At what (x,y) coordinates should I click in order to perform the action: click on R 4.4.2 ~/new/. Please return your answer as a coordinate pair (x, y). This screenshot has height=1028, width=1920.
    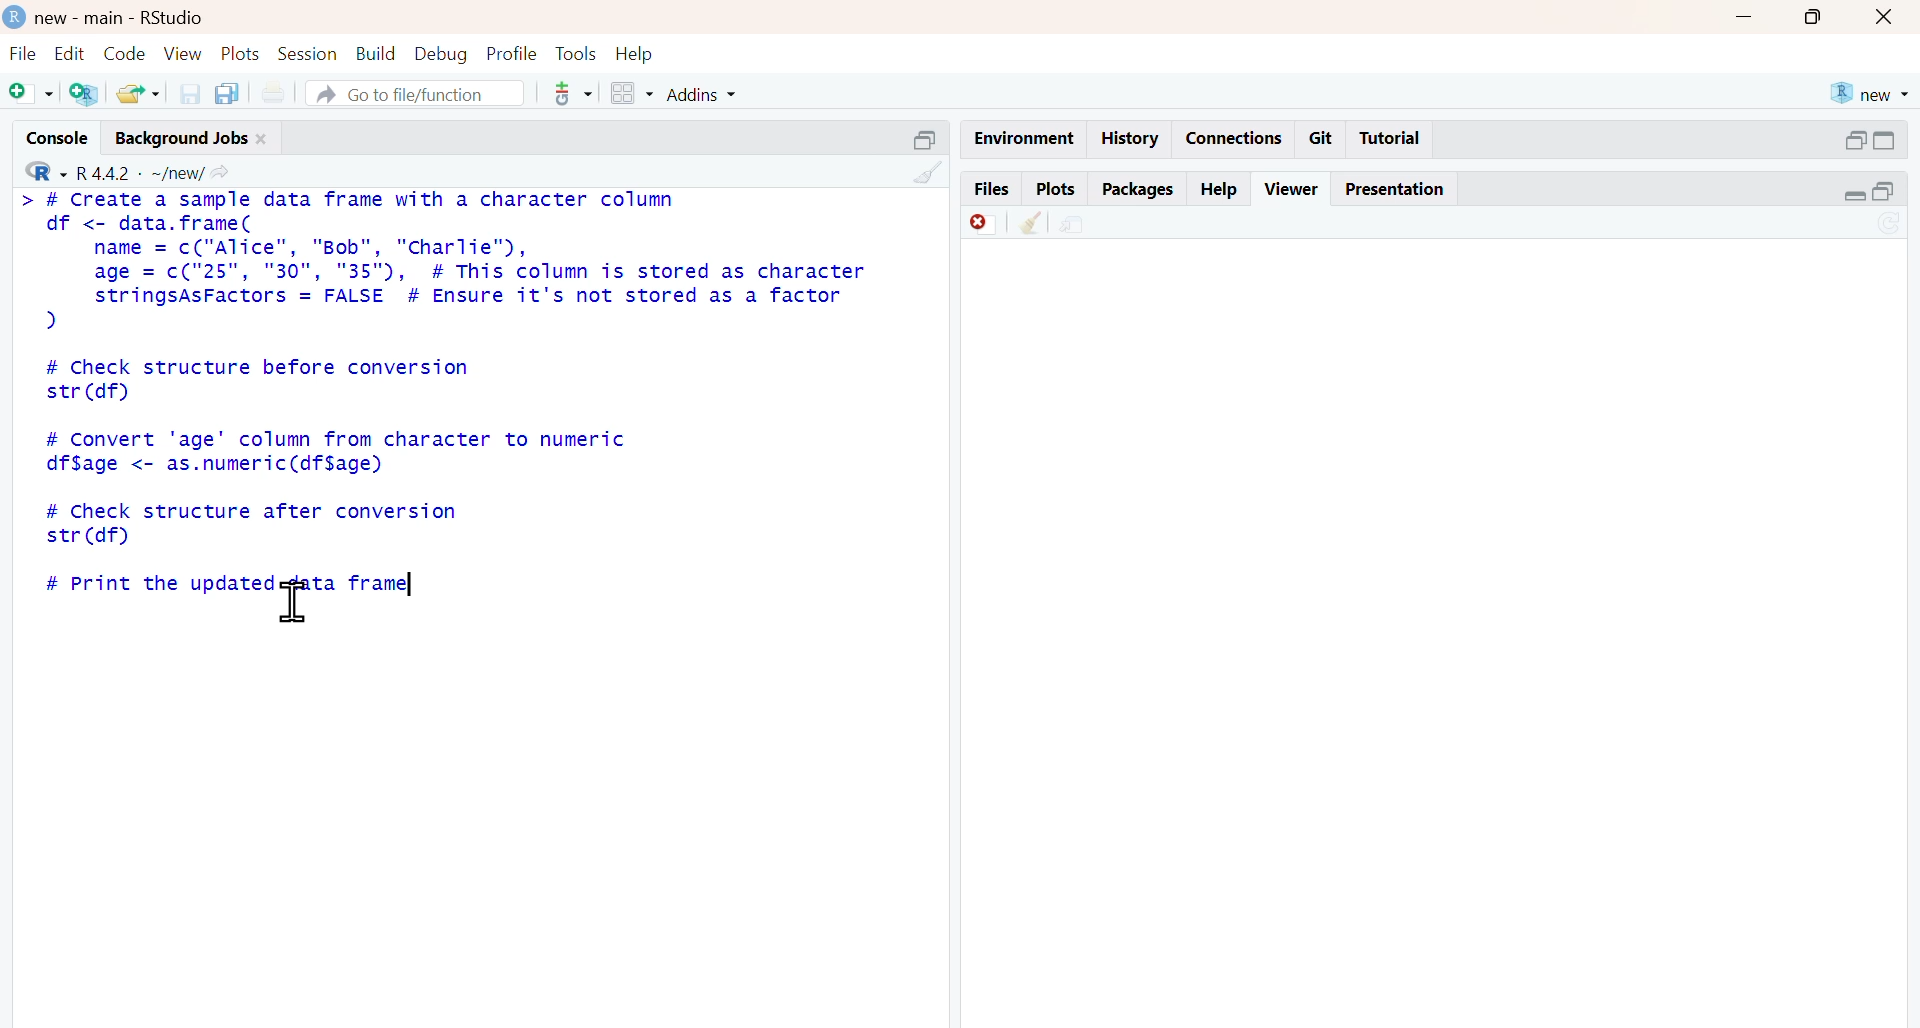
    Looking at the image, I should click on (141, 174).